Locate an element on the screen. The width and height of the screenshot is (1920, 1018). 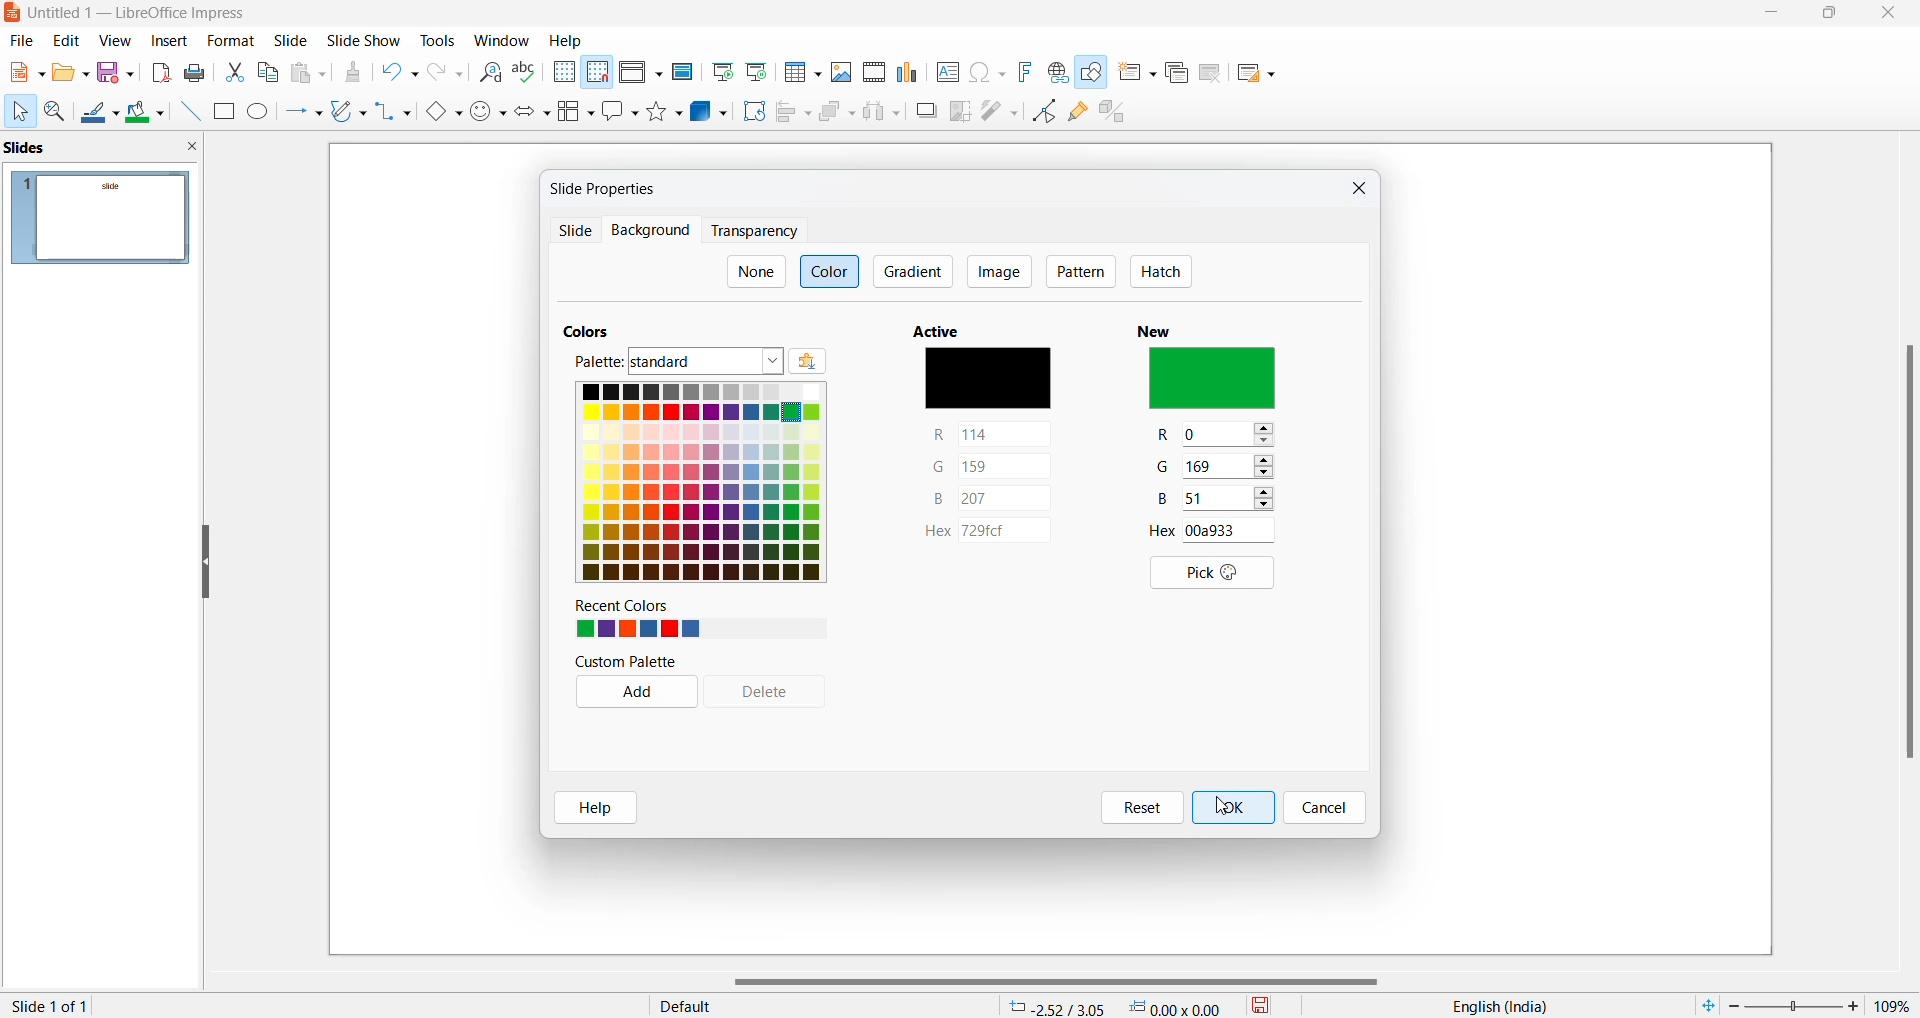
current slide and slide number is located at coordinates (54, 1006).